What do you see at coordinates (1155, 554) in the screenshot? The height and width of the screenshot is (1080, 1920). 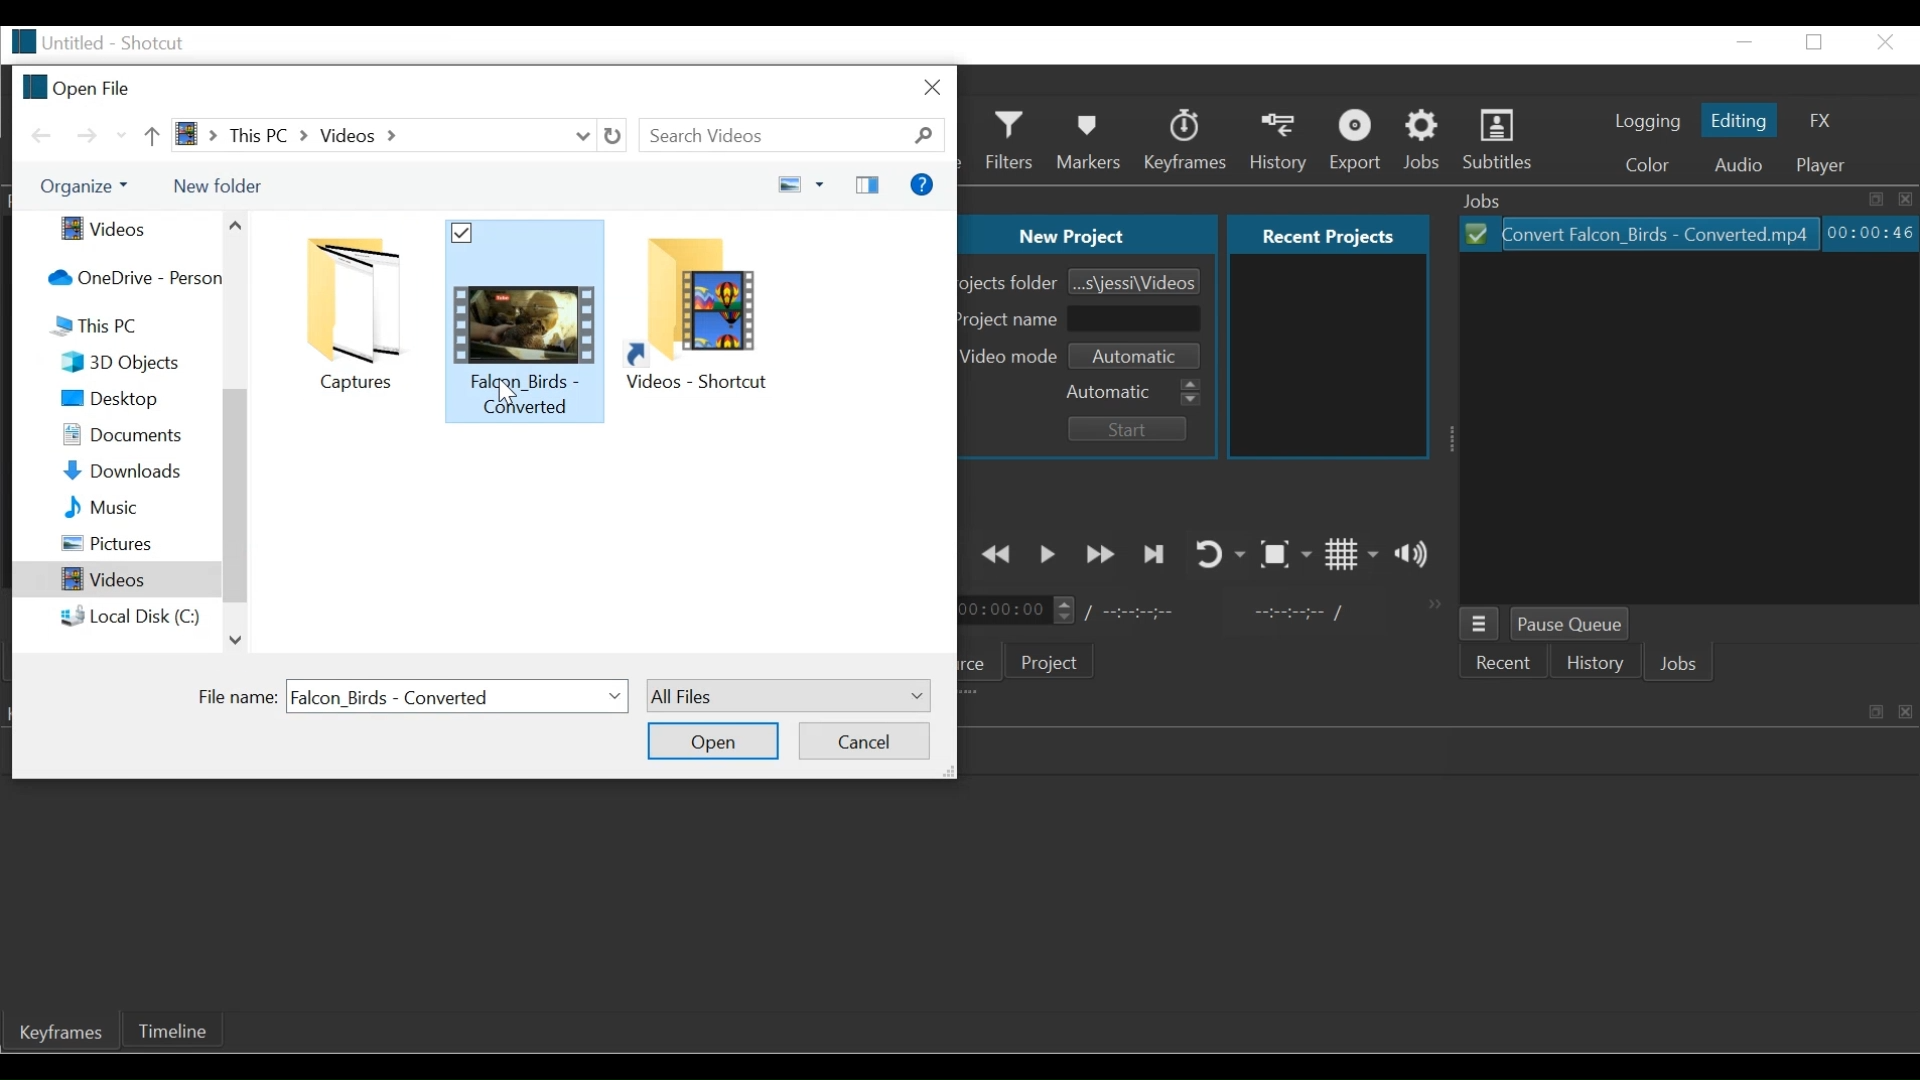 I see `Skip to the next point` at bounding box center [1155, 554].